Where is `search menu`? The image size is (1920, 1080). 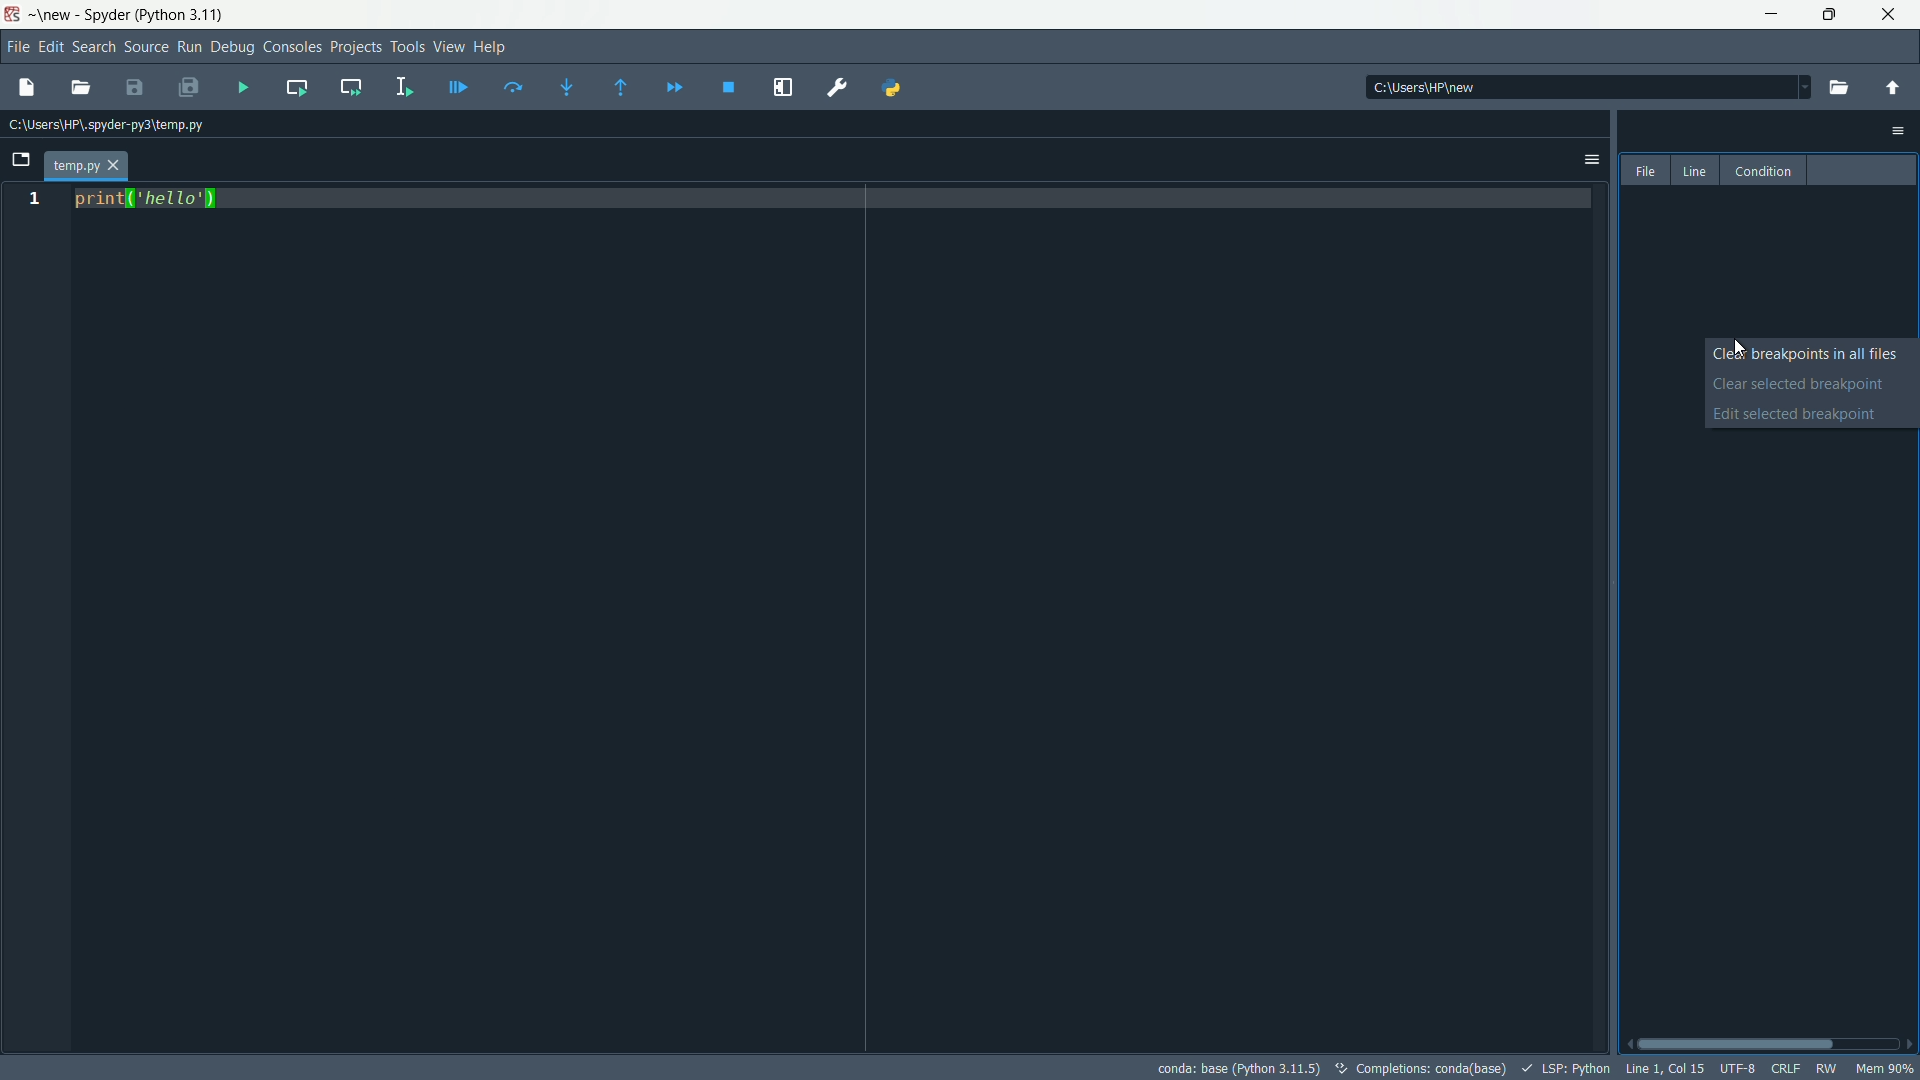
search menu is located at coordinates (94, 47).